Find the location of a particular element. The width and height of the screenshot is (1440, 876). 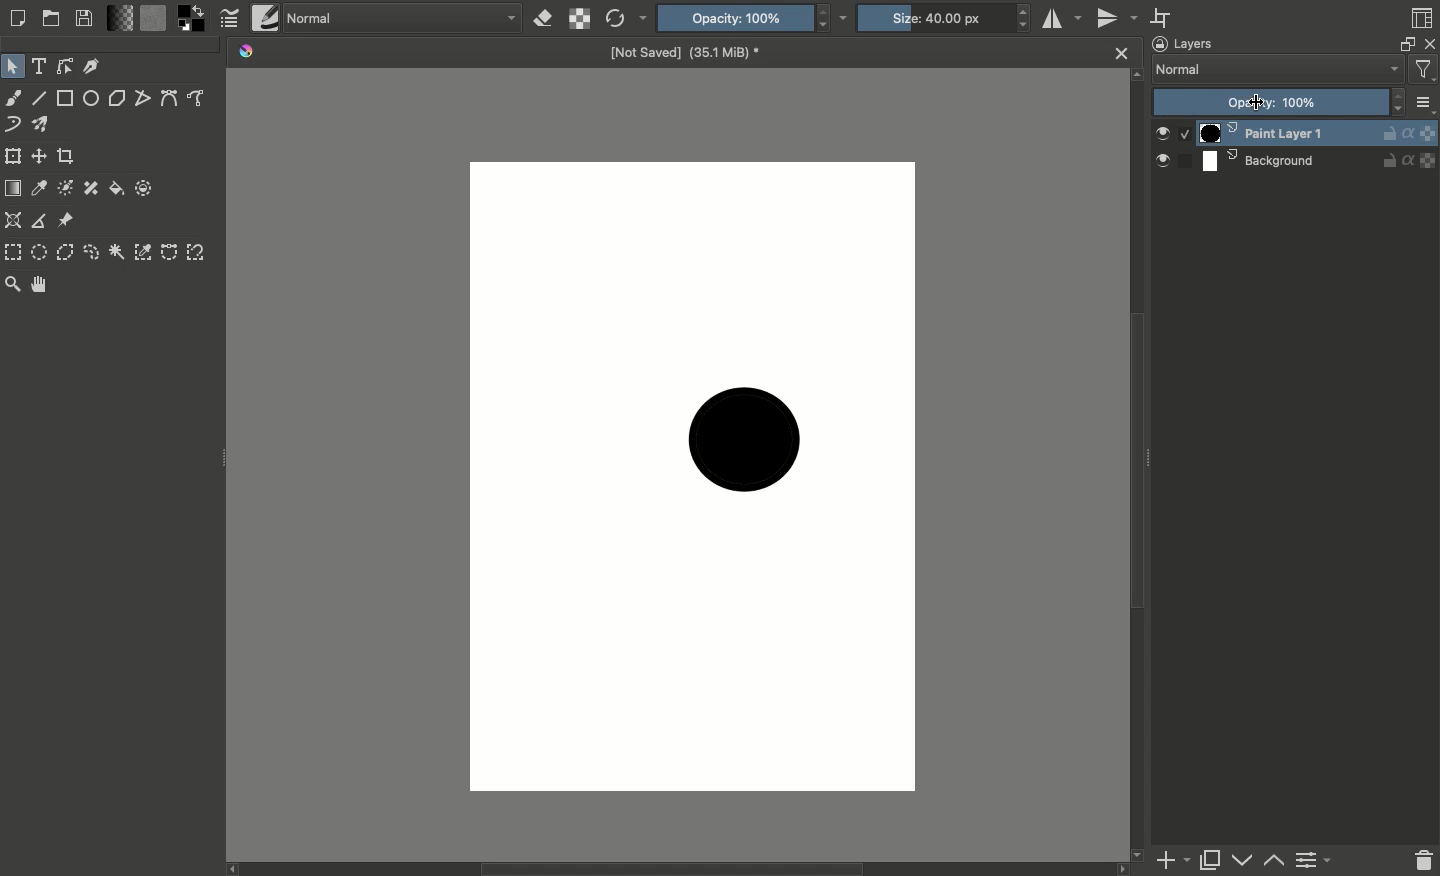

Fill gradients is located at coordinates (119, 18).